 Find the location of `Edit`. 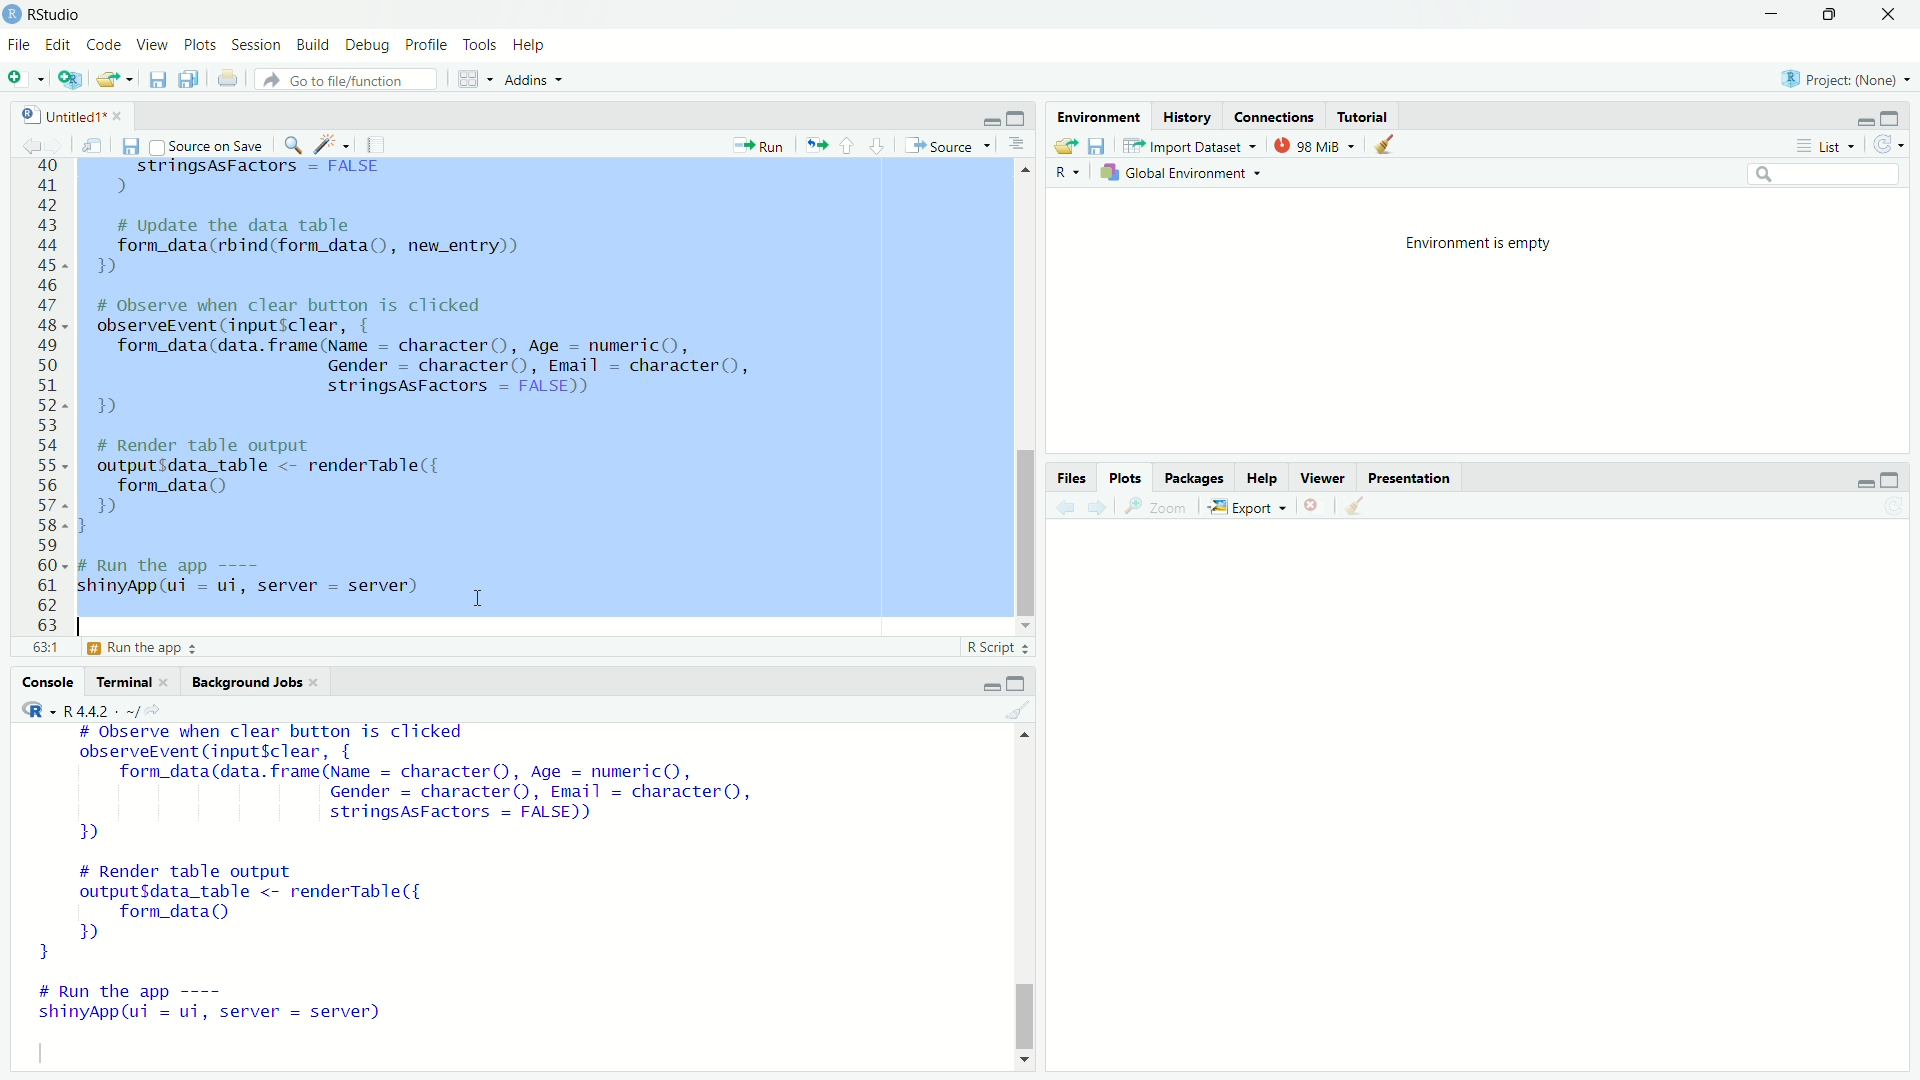

Edit is located at coordinates (59, 42).